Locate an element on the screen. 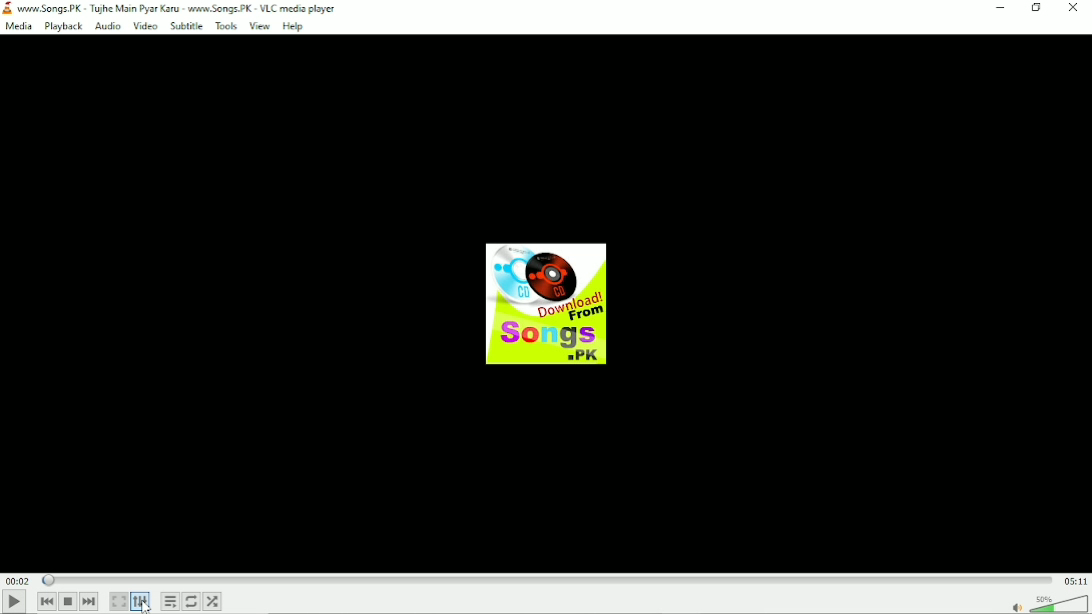 The image size is (1092, 614). Next is located at coordinates (90, 602).